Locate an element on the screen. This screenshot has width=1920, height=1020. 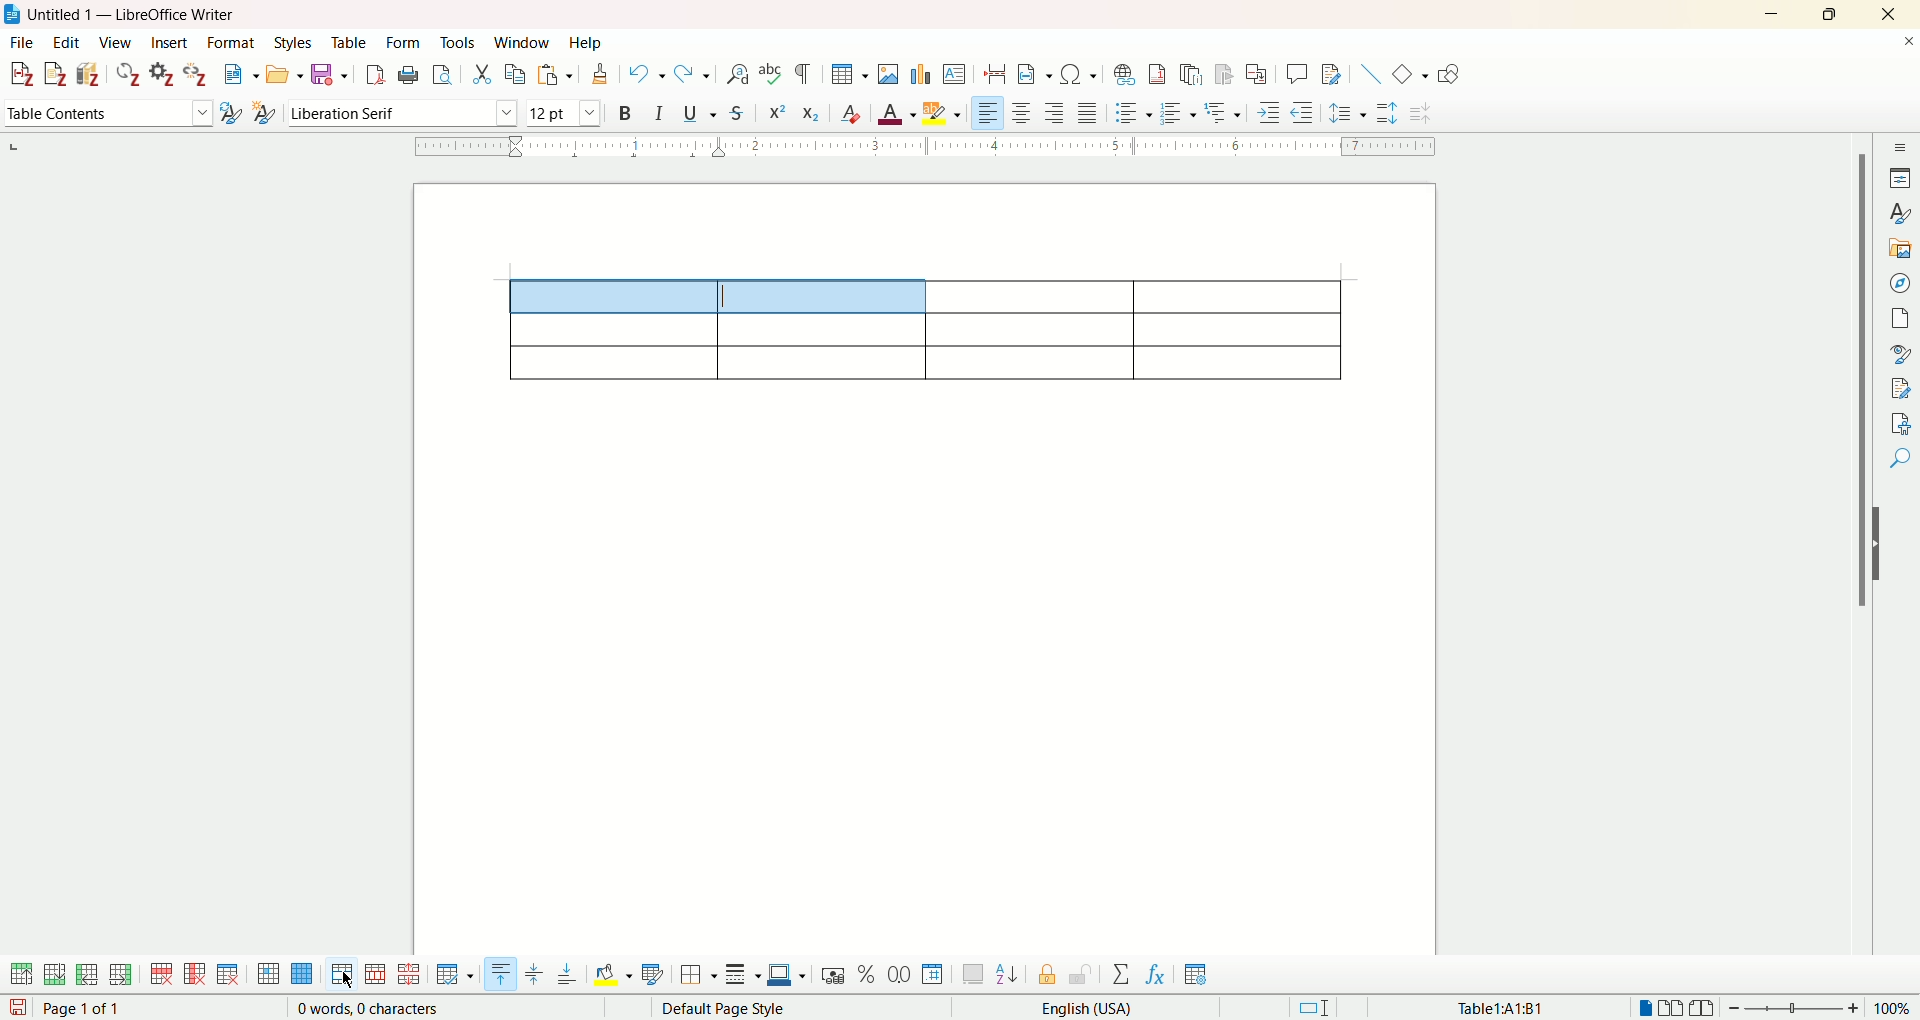
border is located at coordinates (701, 975).